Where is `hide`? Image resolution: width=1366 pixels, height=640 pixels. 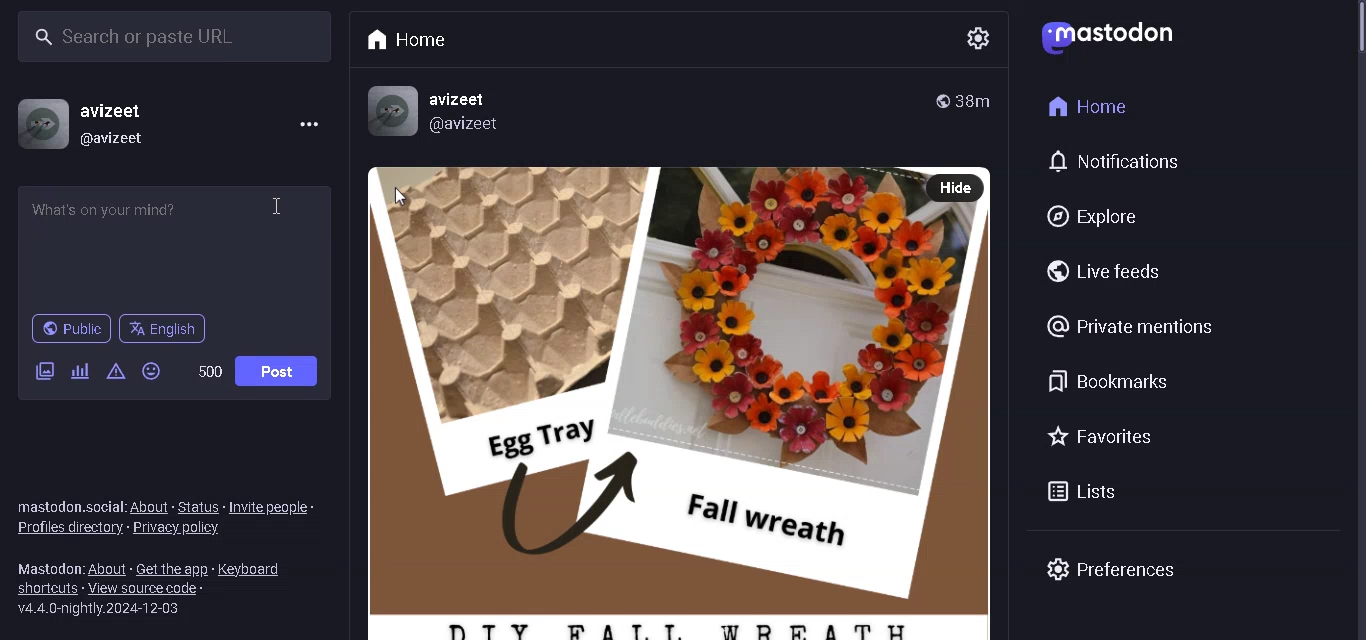 hide is located at coordinates (956, 188).